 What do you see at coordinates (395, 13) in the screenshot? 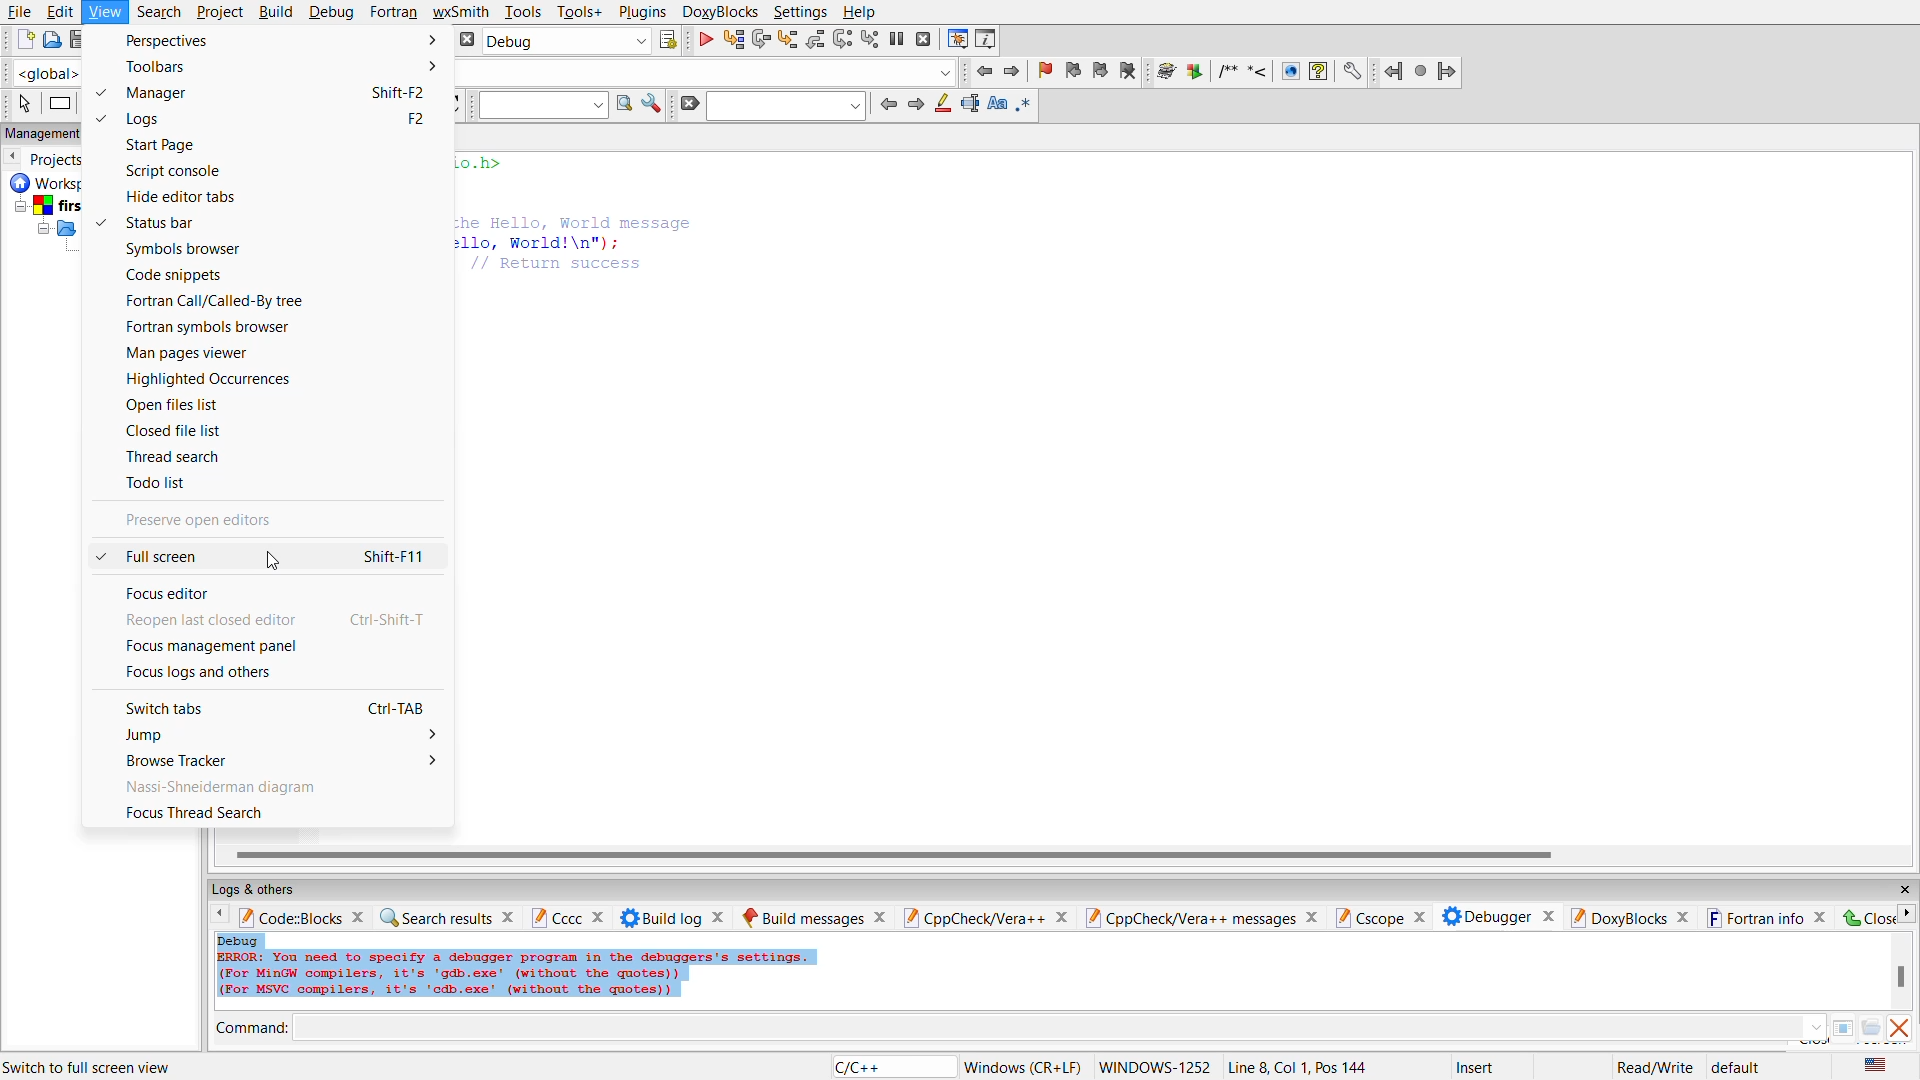
I see `fortran` at bounding box center [395, 13].